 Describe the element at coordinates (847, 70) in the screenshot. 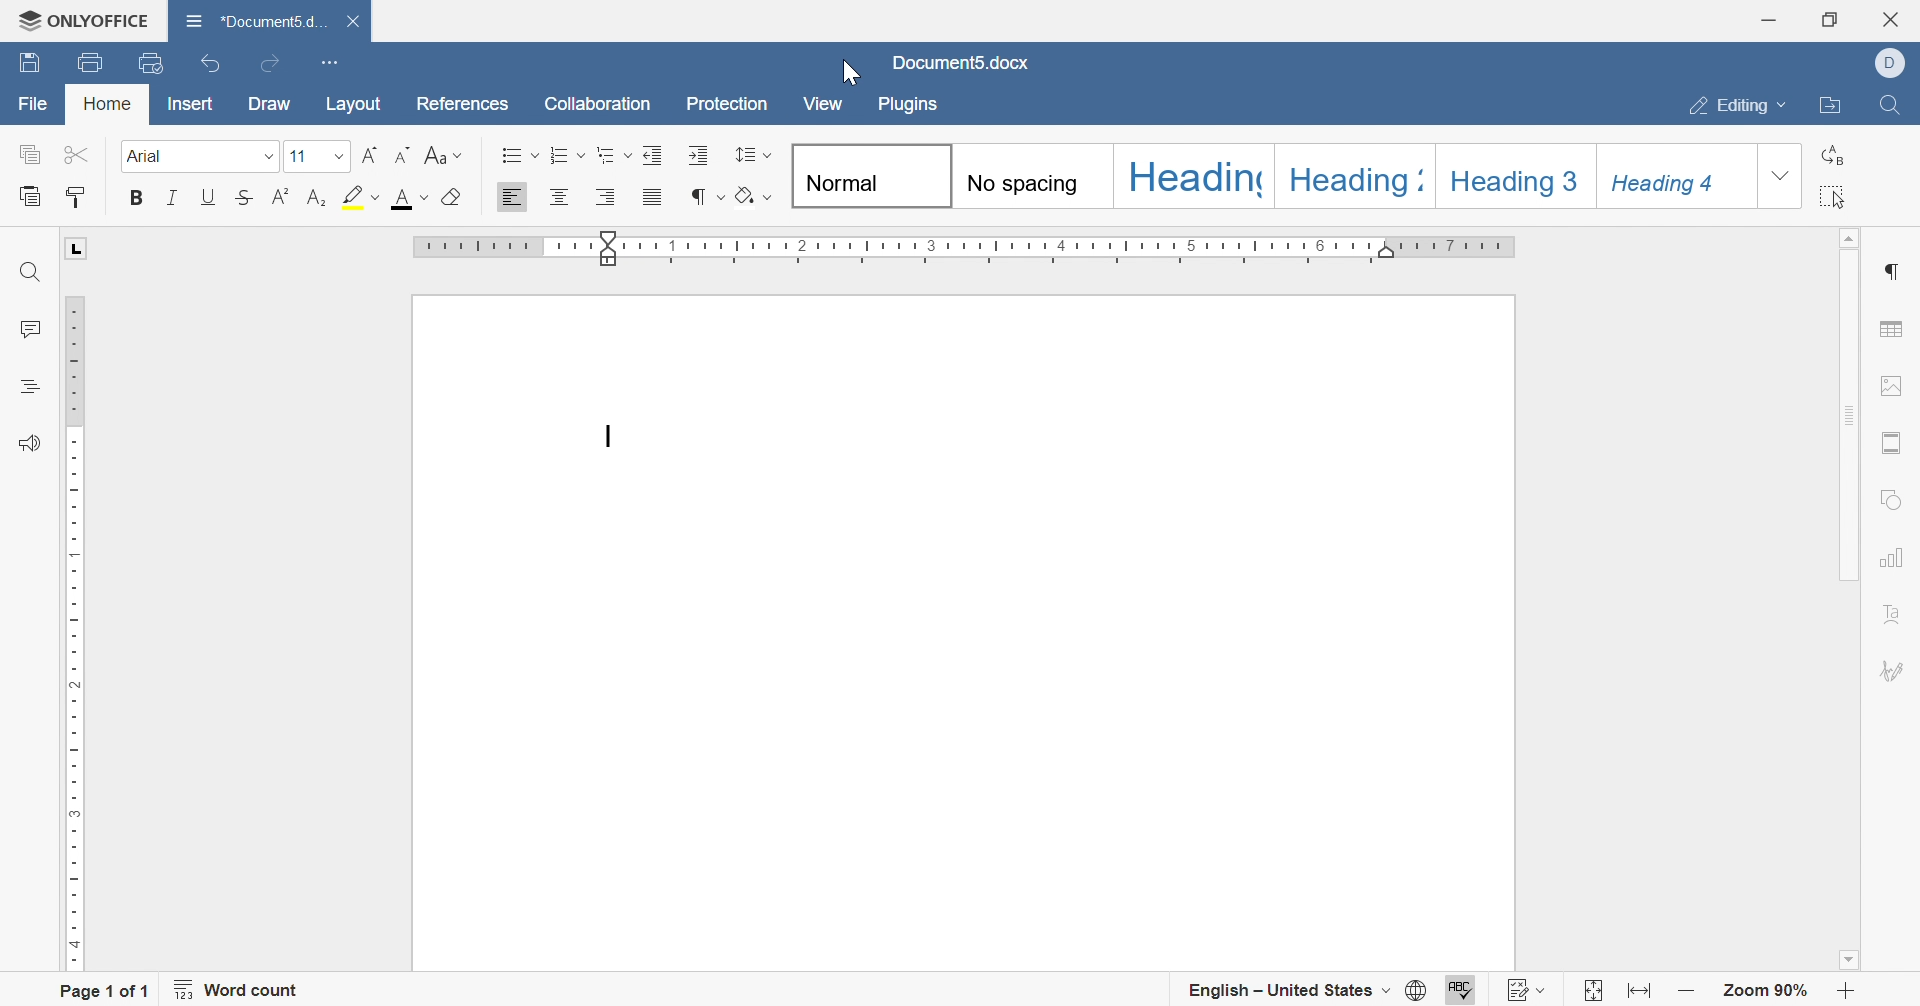

I see `cursor` at that location.